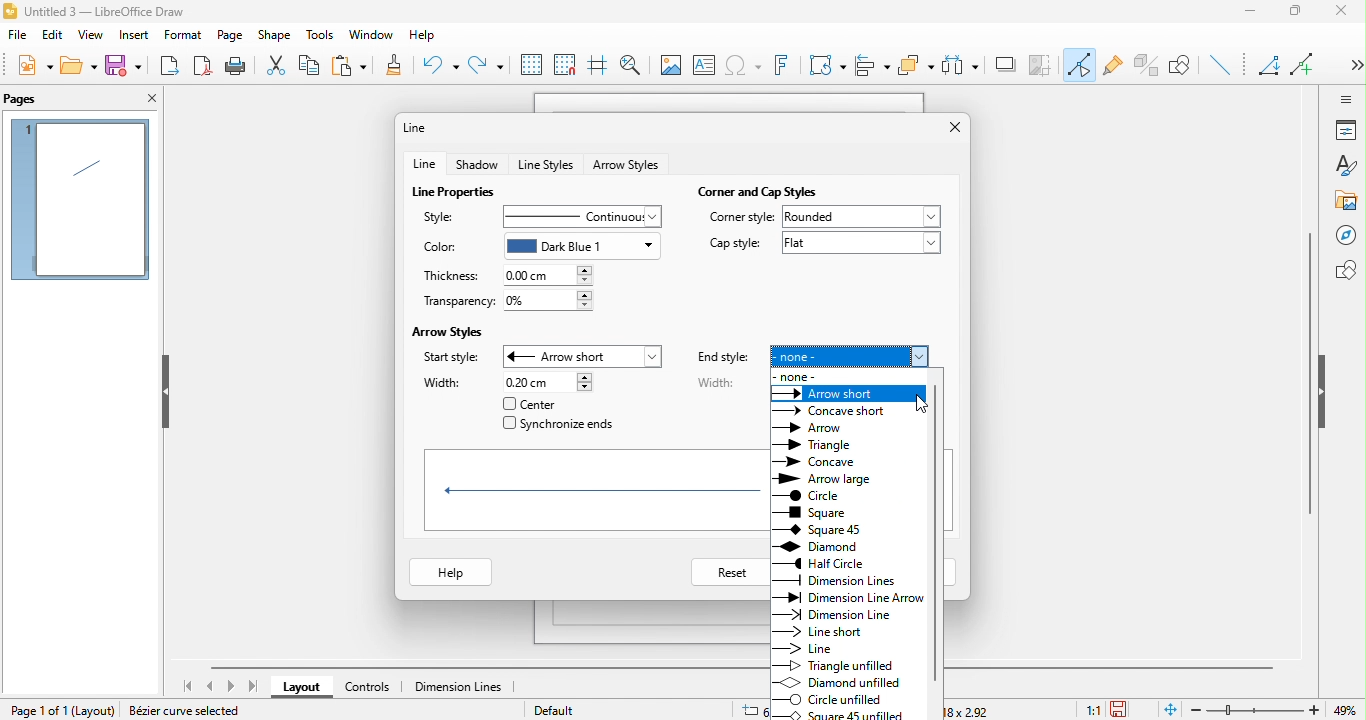 The image size is (1366, 720). Describe the element at coordinates (596, 67) in the screenshot. I see `helpline while moving` at that location.